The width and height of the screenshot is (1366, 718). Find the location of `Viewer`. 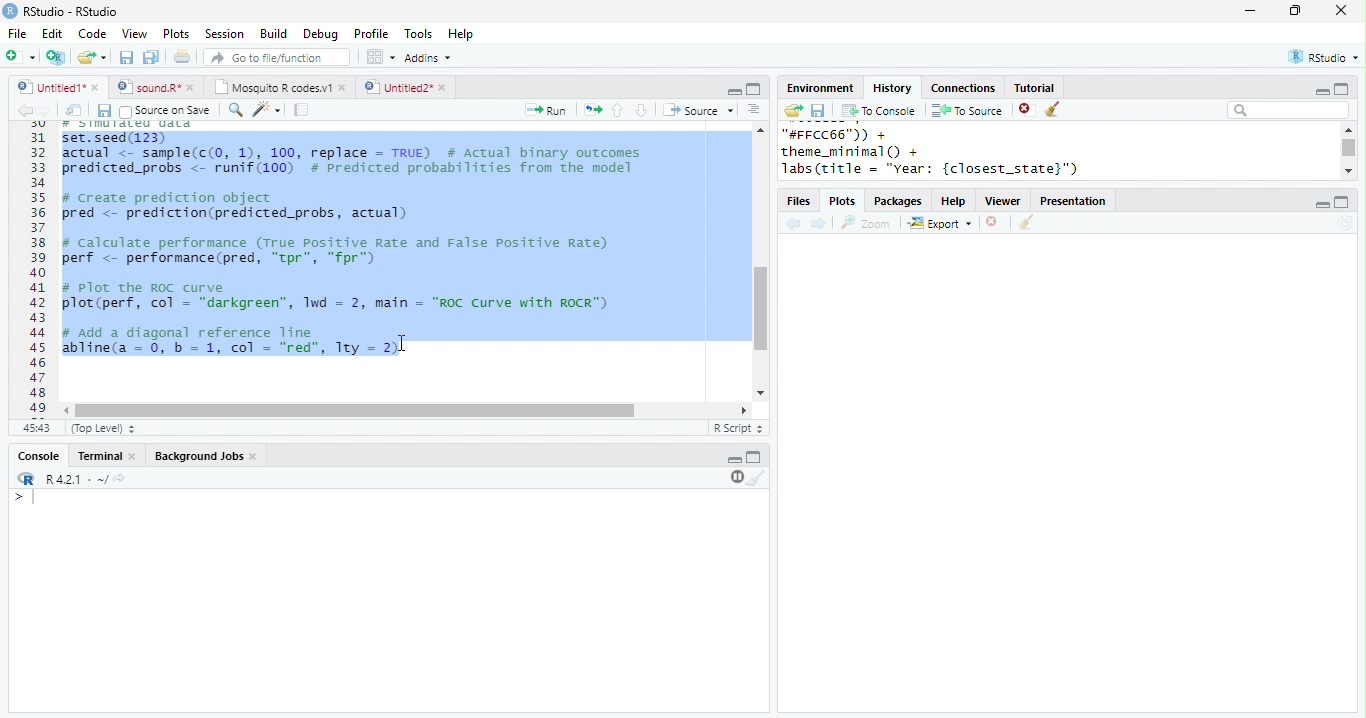

Viewer is located at coordinates (1004, 202).